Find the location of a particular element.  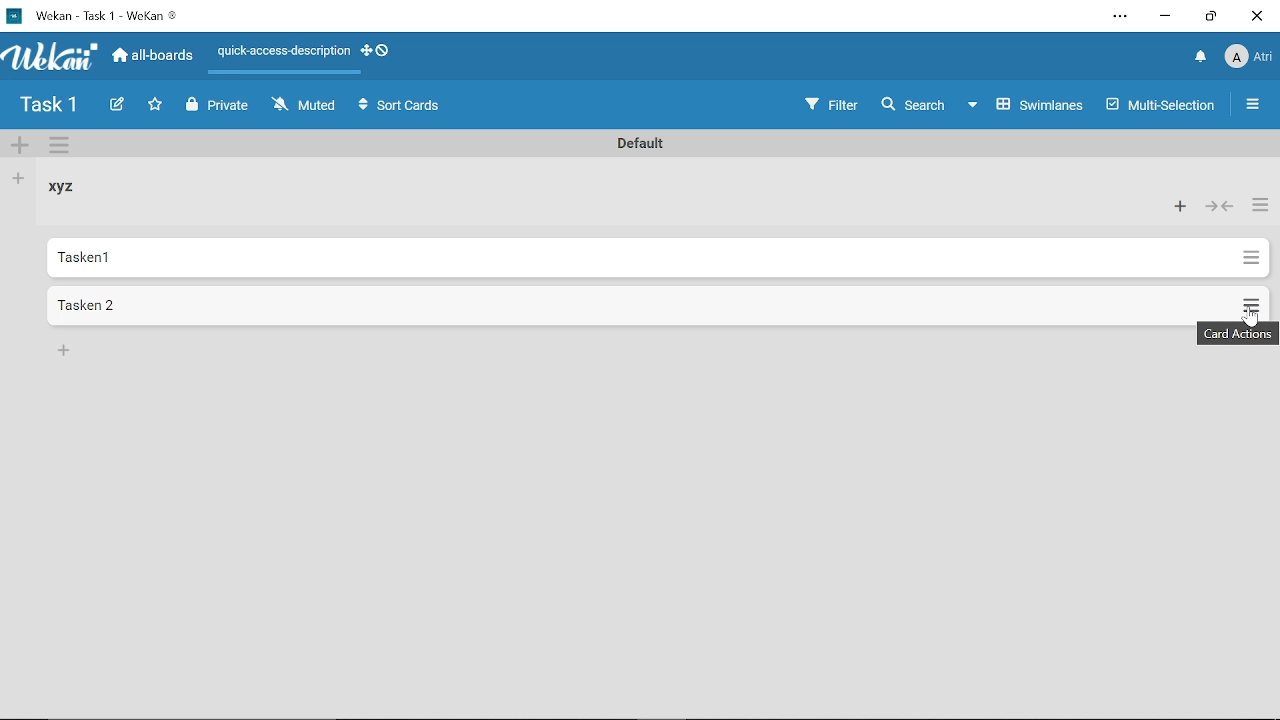

Notifications is located at coordinates (1201, 57).